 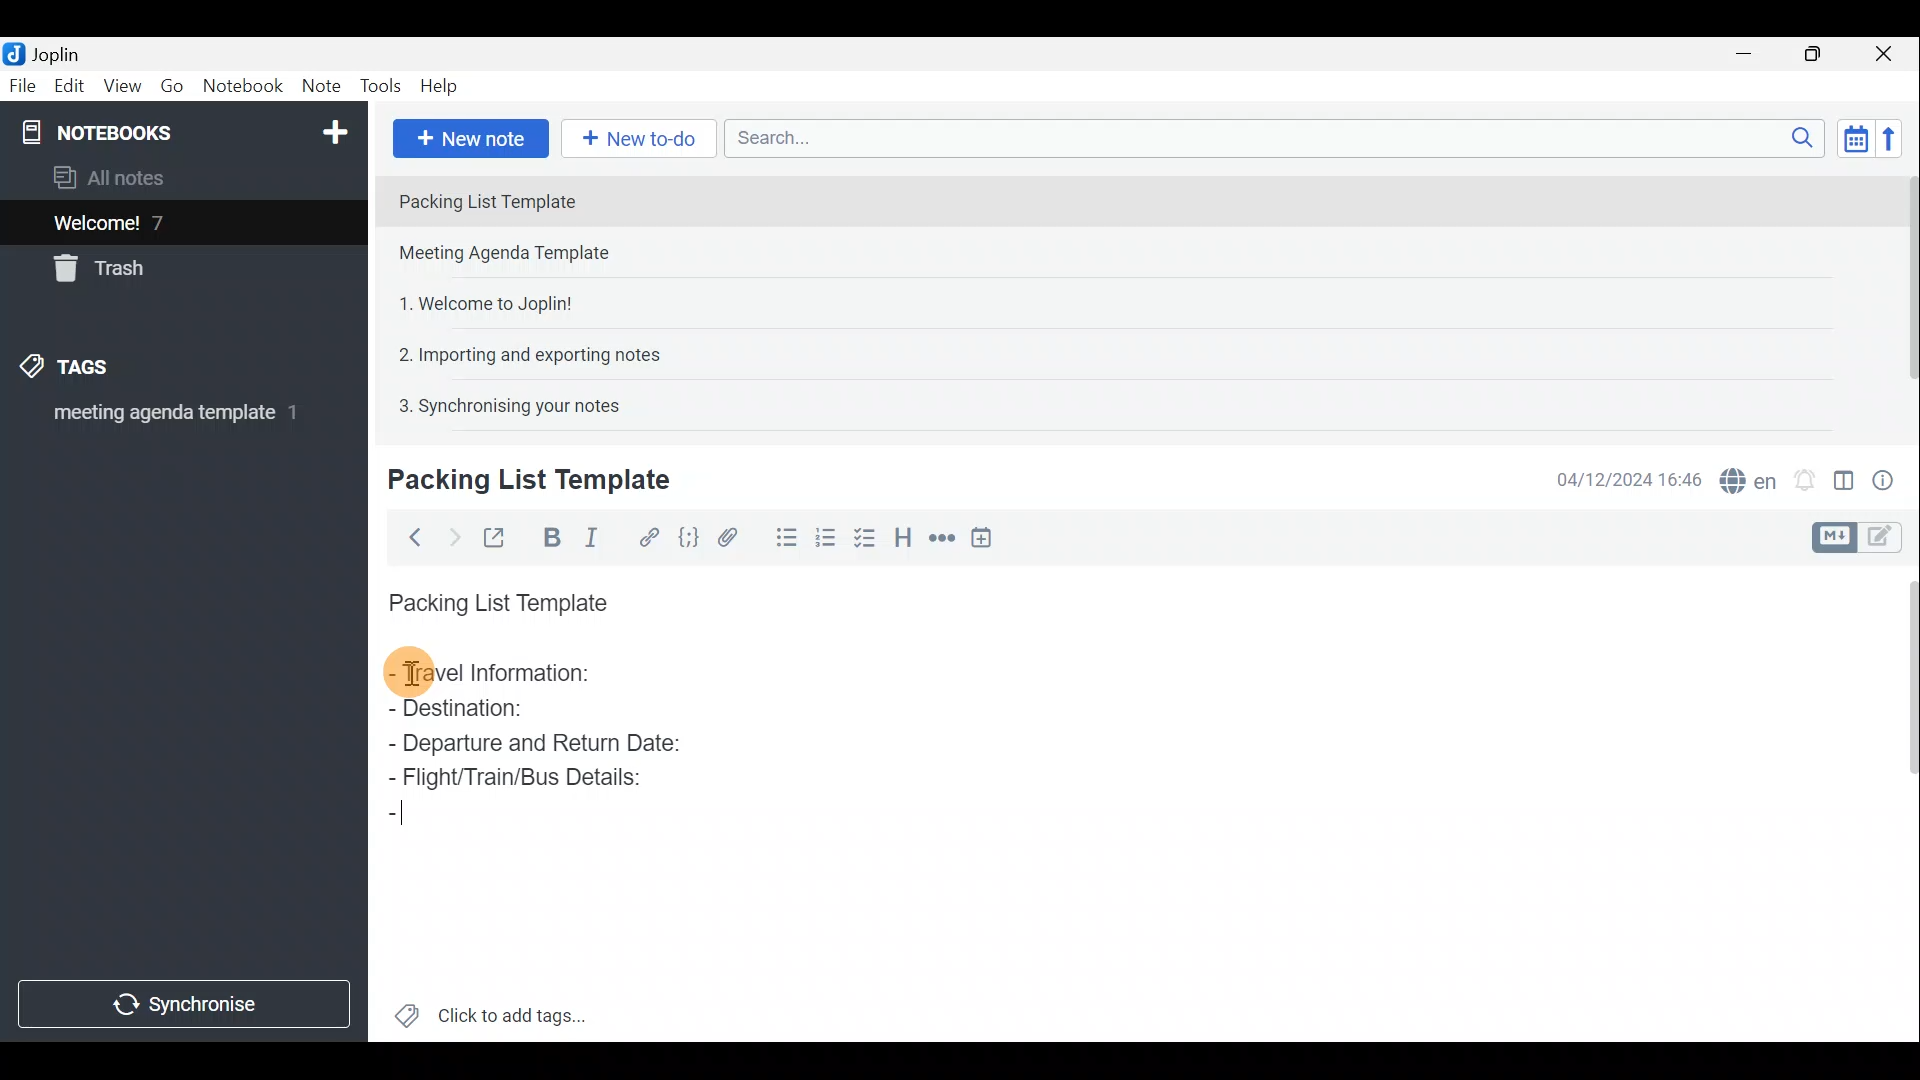 What do you see at coordinates (599, 537) in the screenshot?
I see `Italic` at bounding box center [599, 537].